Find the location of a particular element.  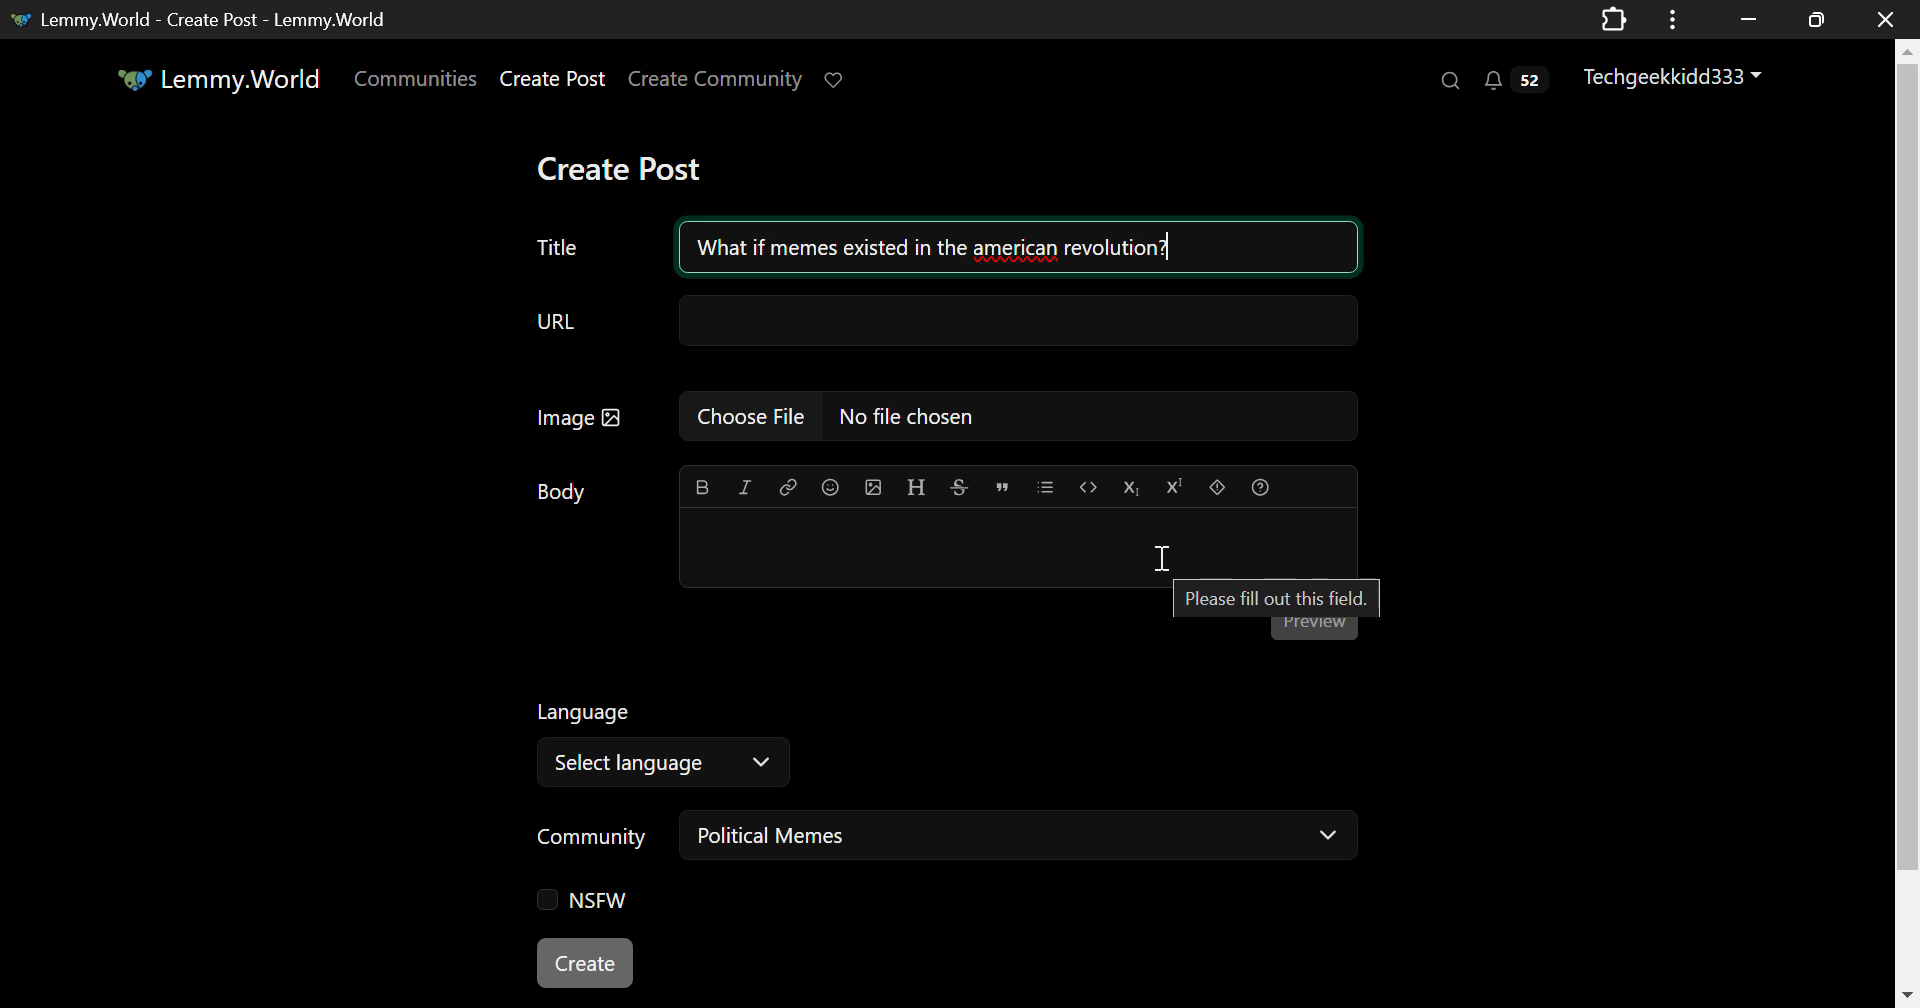

Minimize Window is located at coordinates (1813, 20).